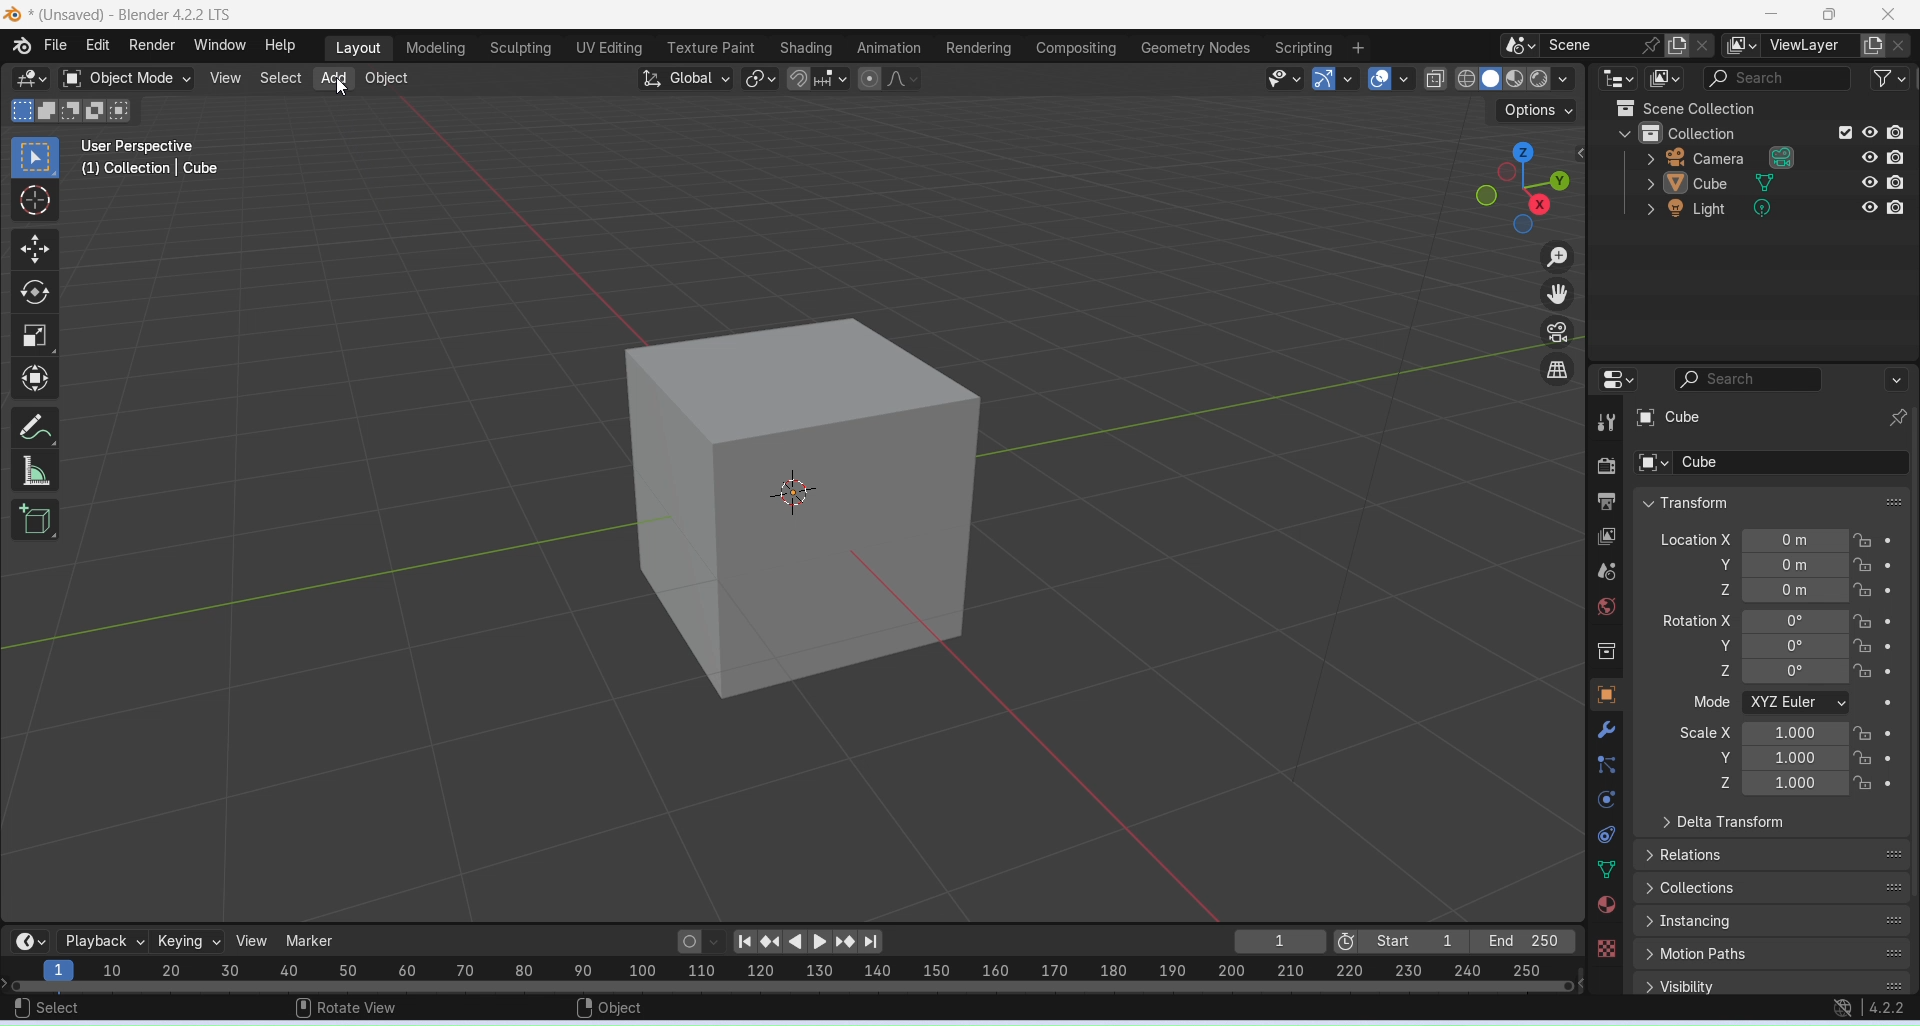 The height and width of the screenshot is (1026, 1920). I want to click on Scene, so click(1585, 45).